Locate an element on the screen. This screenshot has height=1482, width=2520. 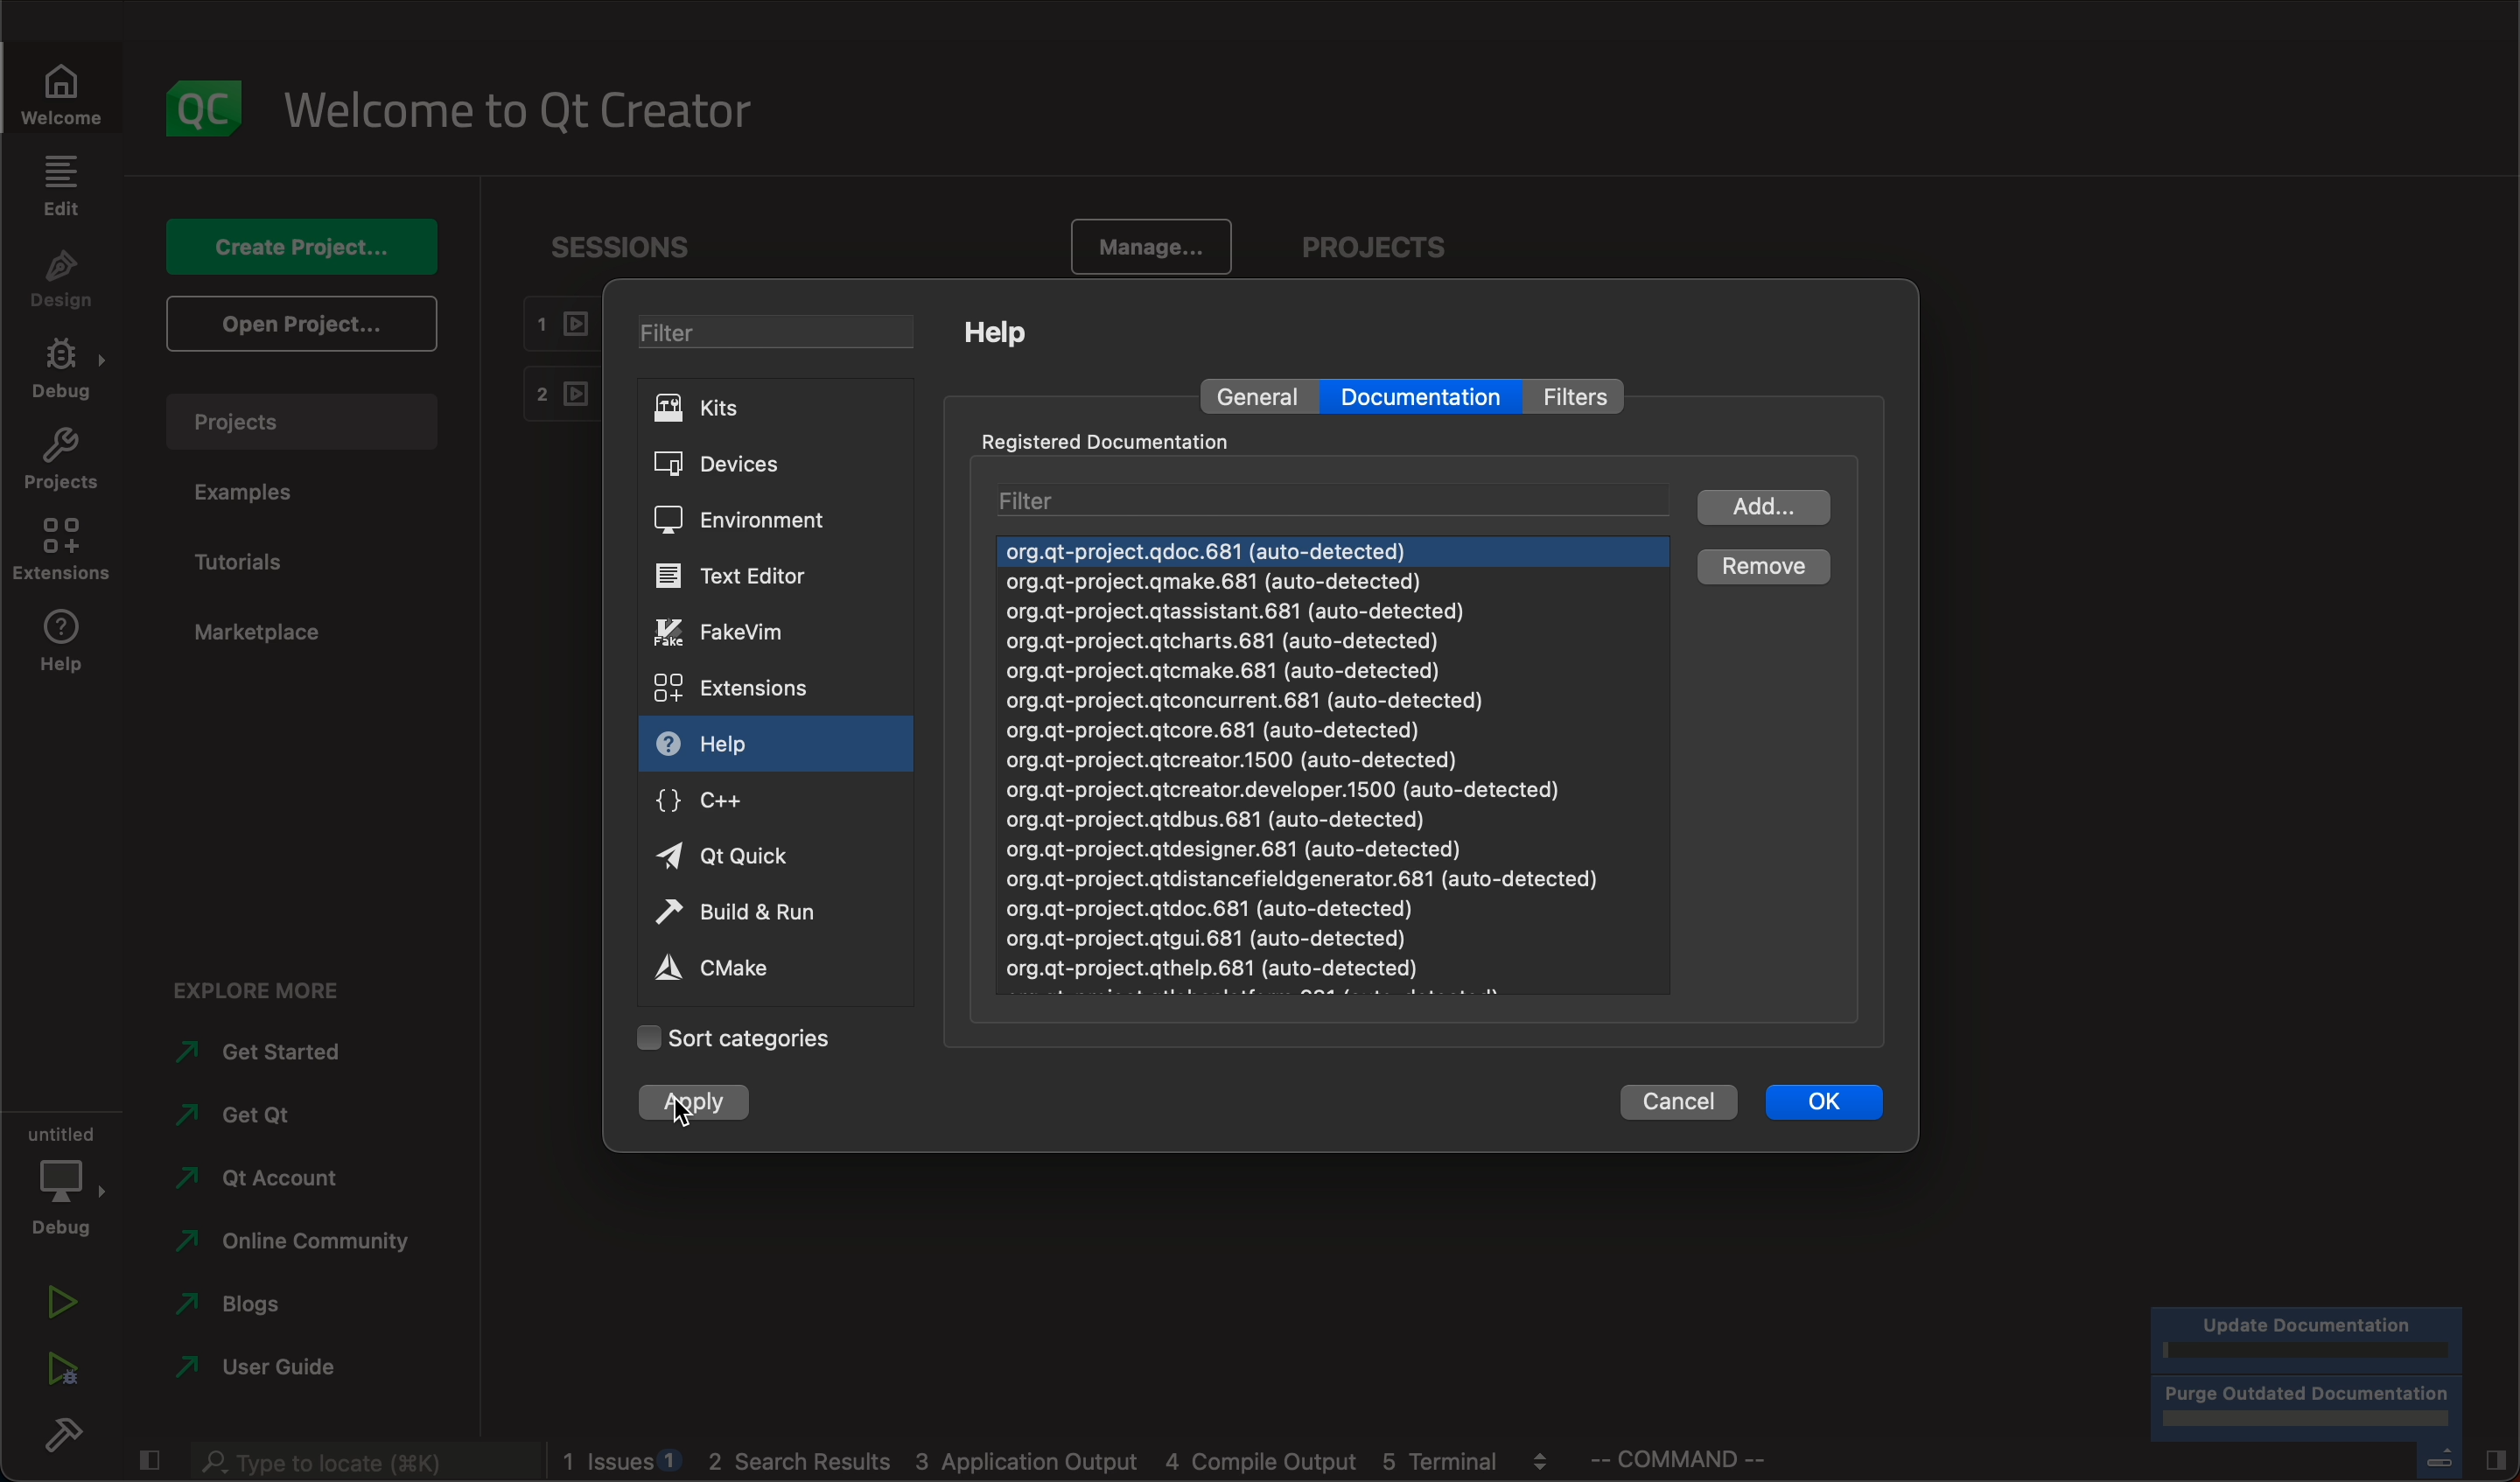
help is located at coordinates (999, 336).